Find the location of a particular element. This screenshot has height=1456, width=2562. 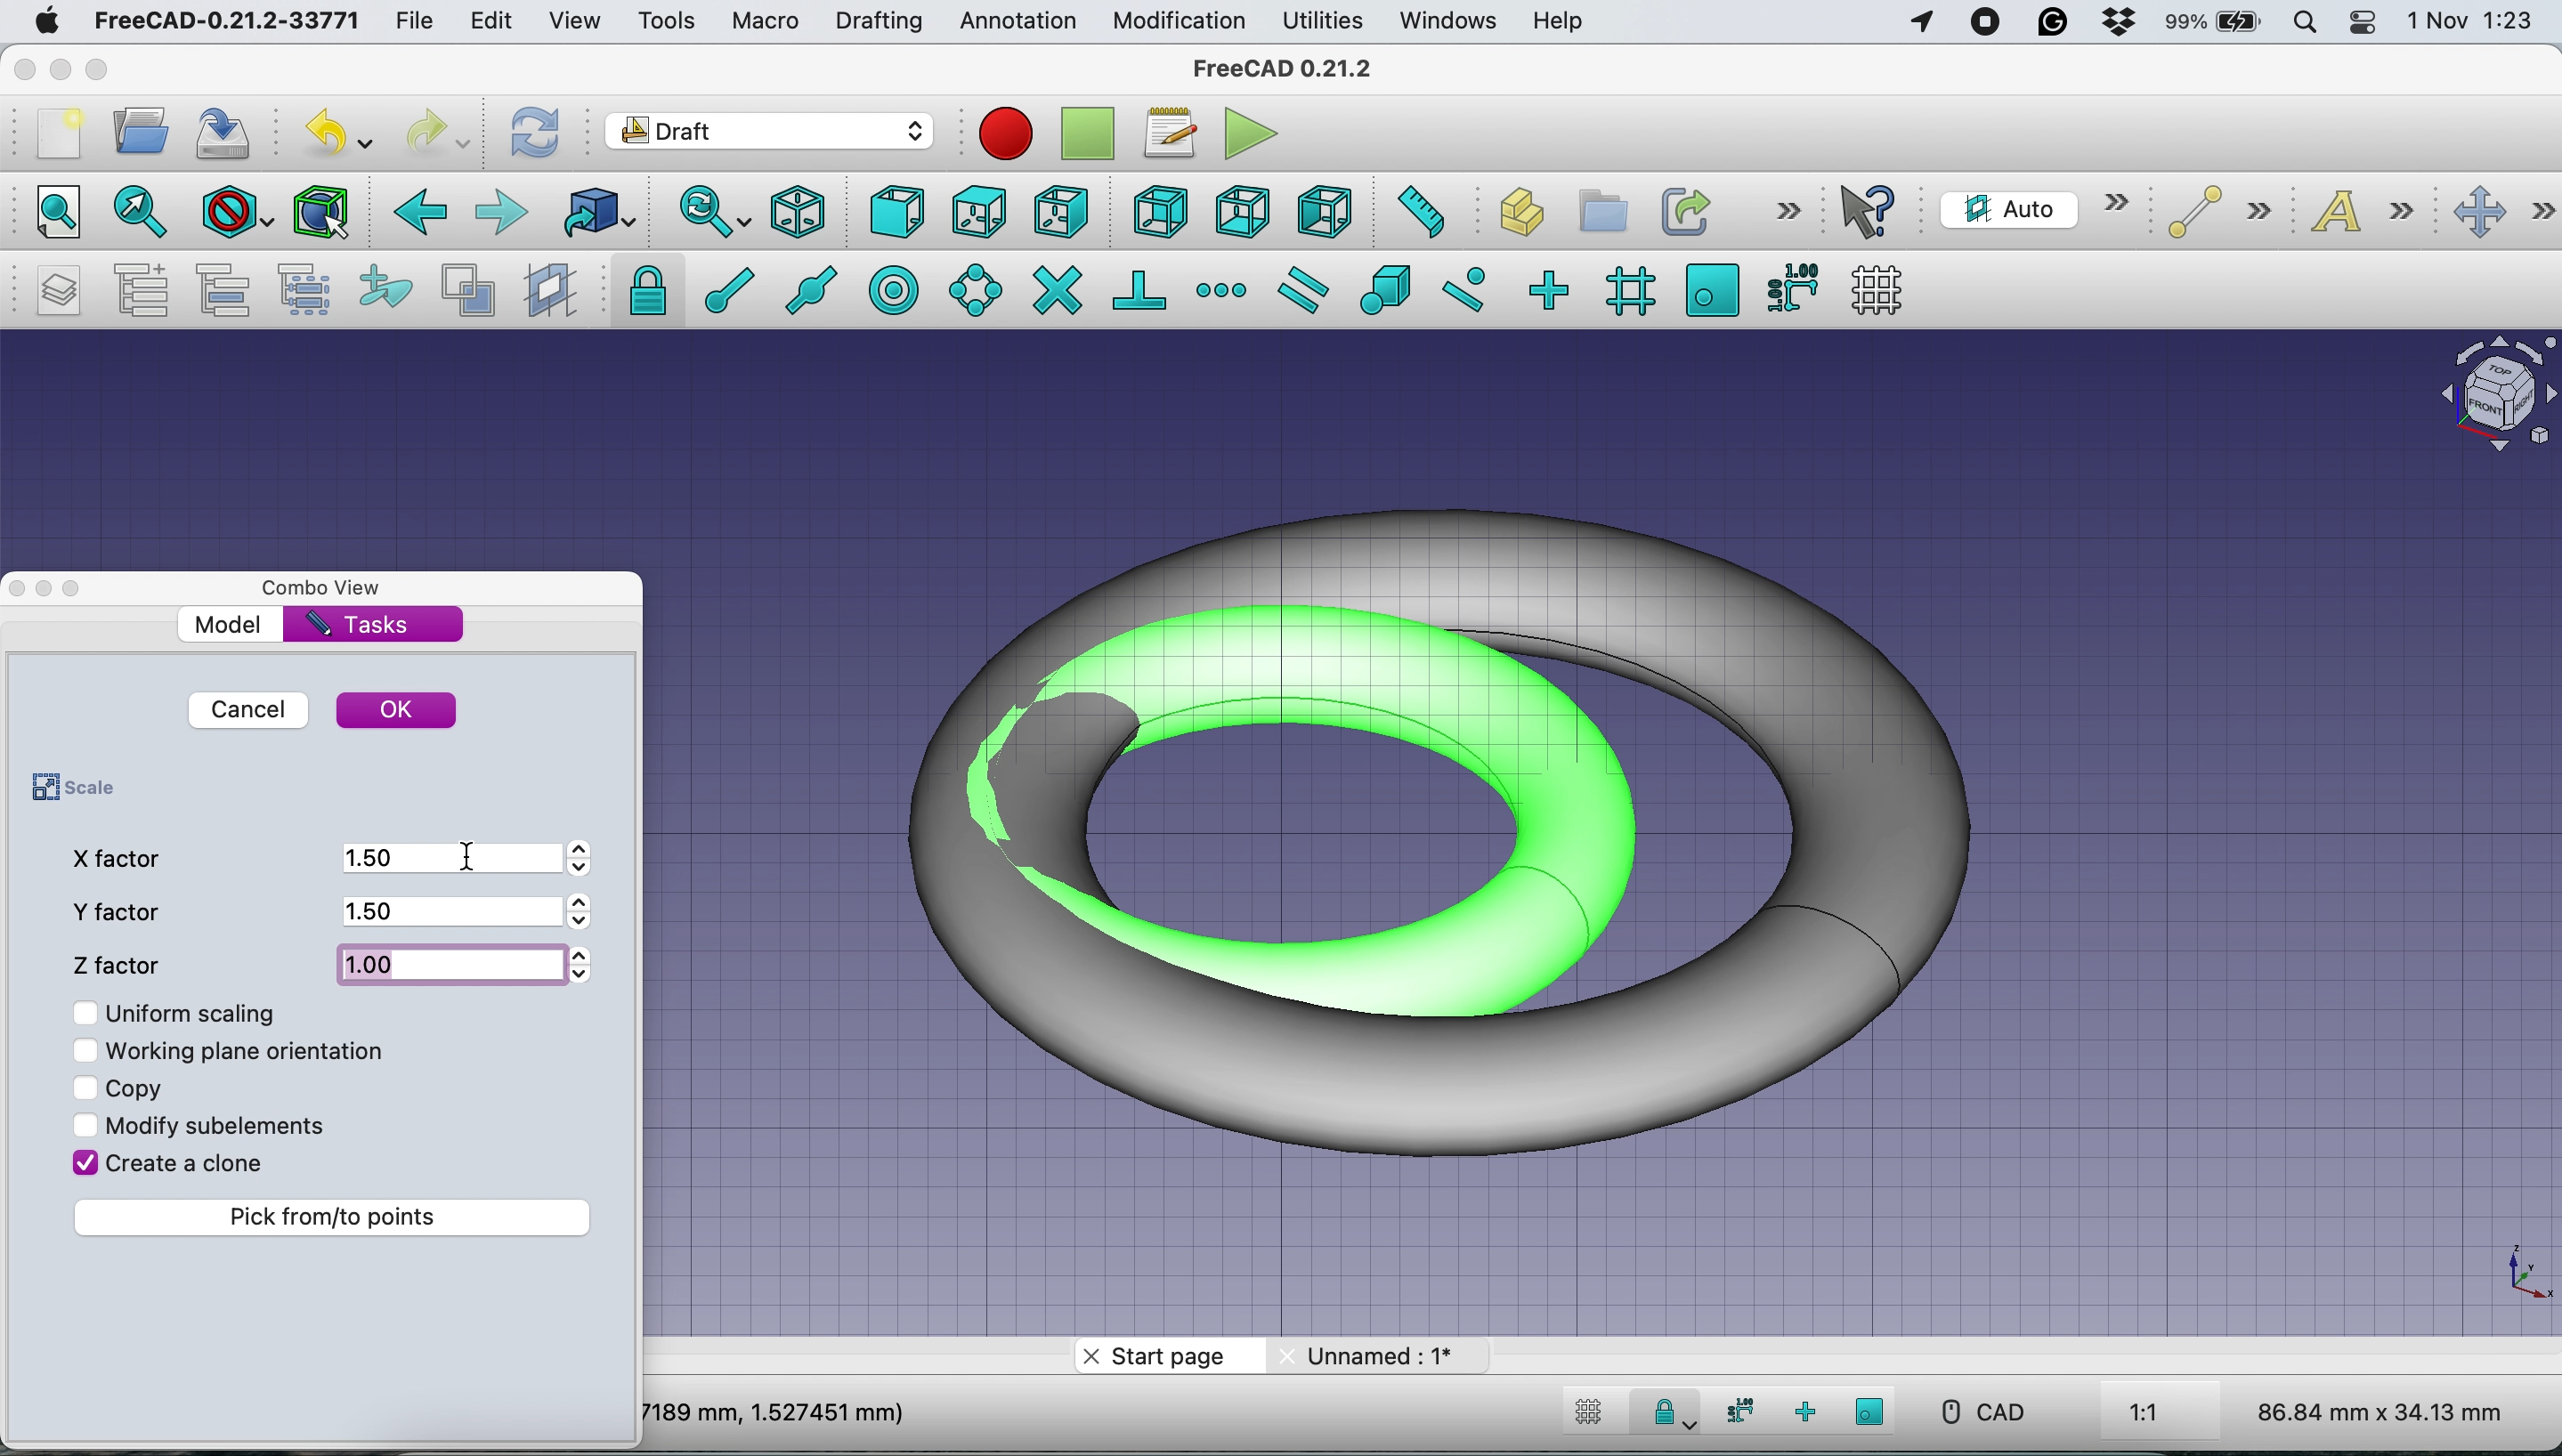

battery is located at coordinates (2215, 24).